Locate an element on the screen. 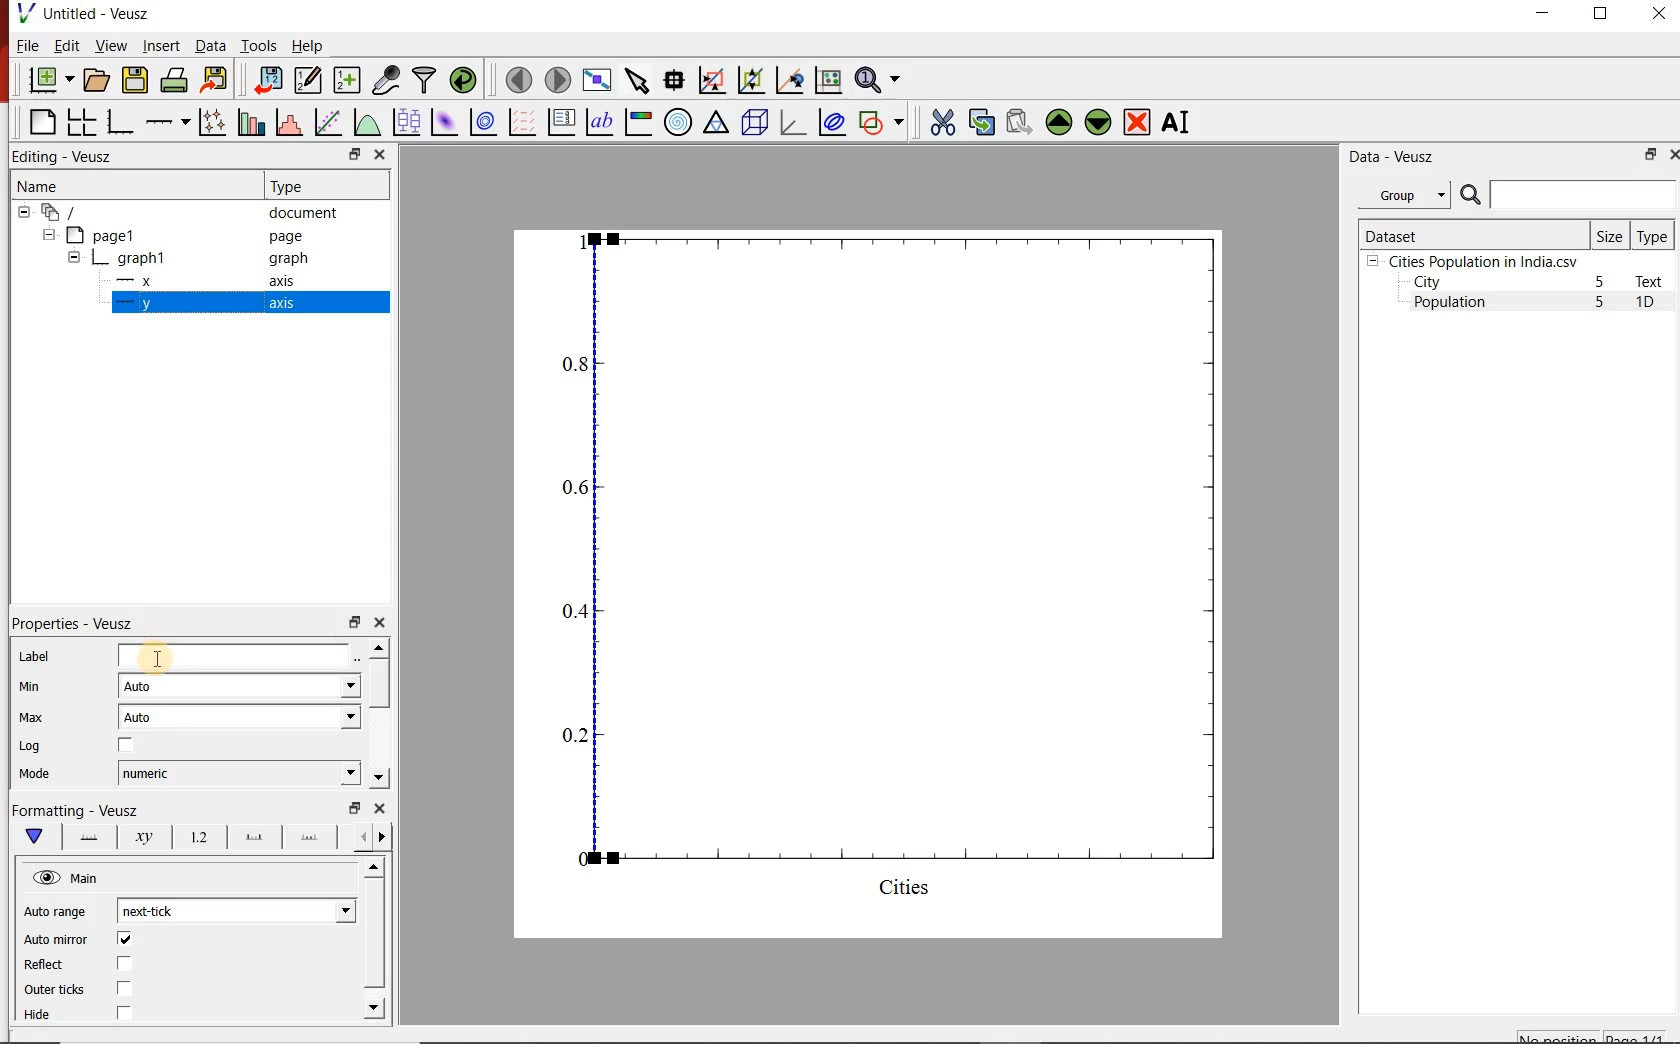 The height and width of the screenshot is (1044, 1680). Add an axis to the plot is located at coordinates (167, 119).